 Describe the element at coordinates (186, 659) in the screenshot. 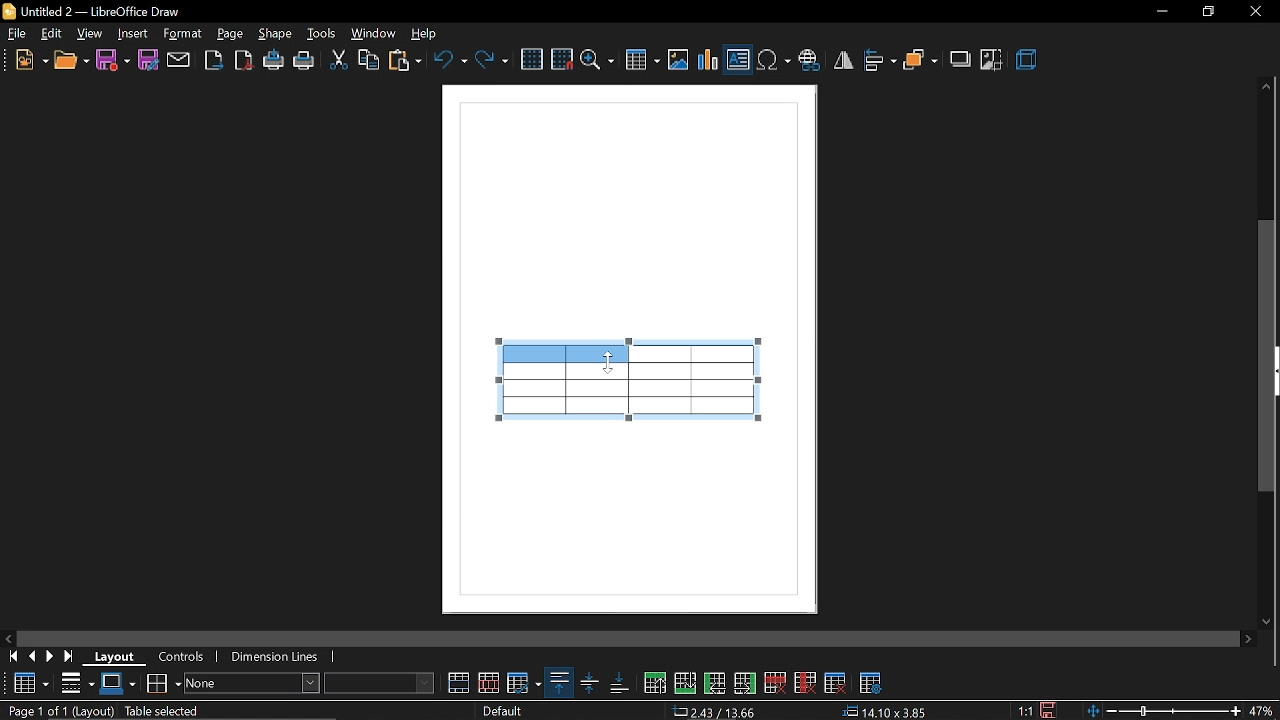

I see `controls` at that location.